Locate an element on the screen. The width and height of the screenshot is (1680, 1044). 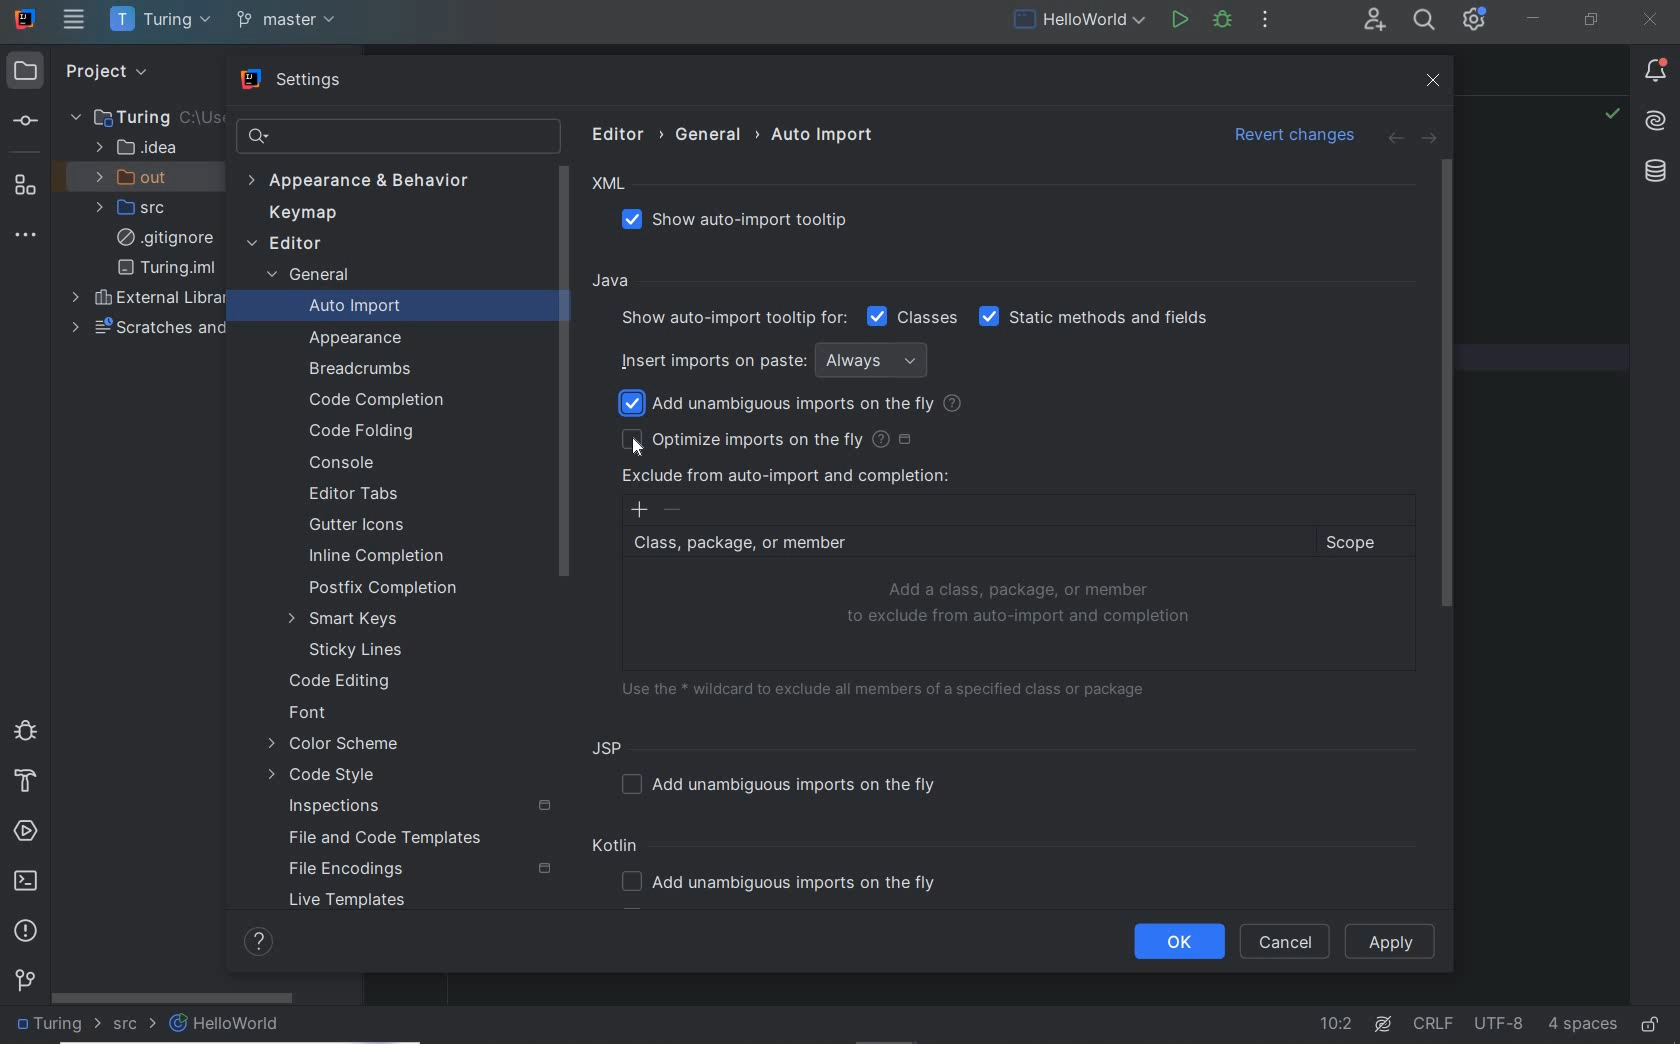
build is located at coordinates (23, 782).